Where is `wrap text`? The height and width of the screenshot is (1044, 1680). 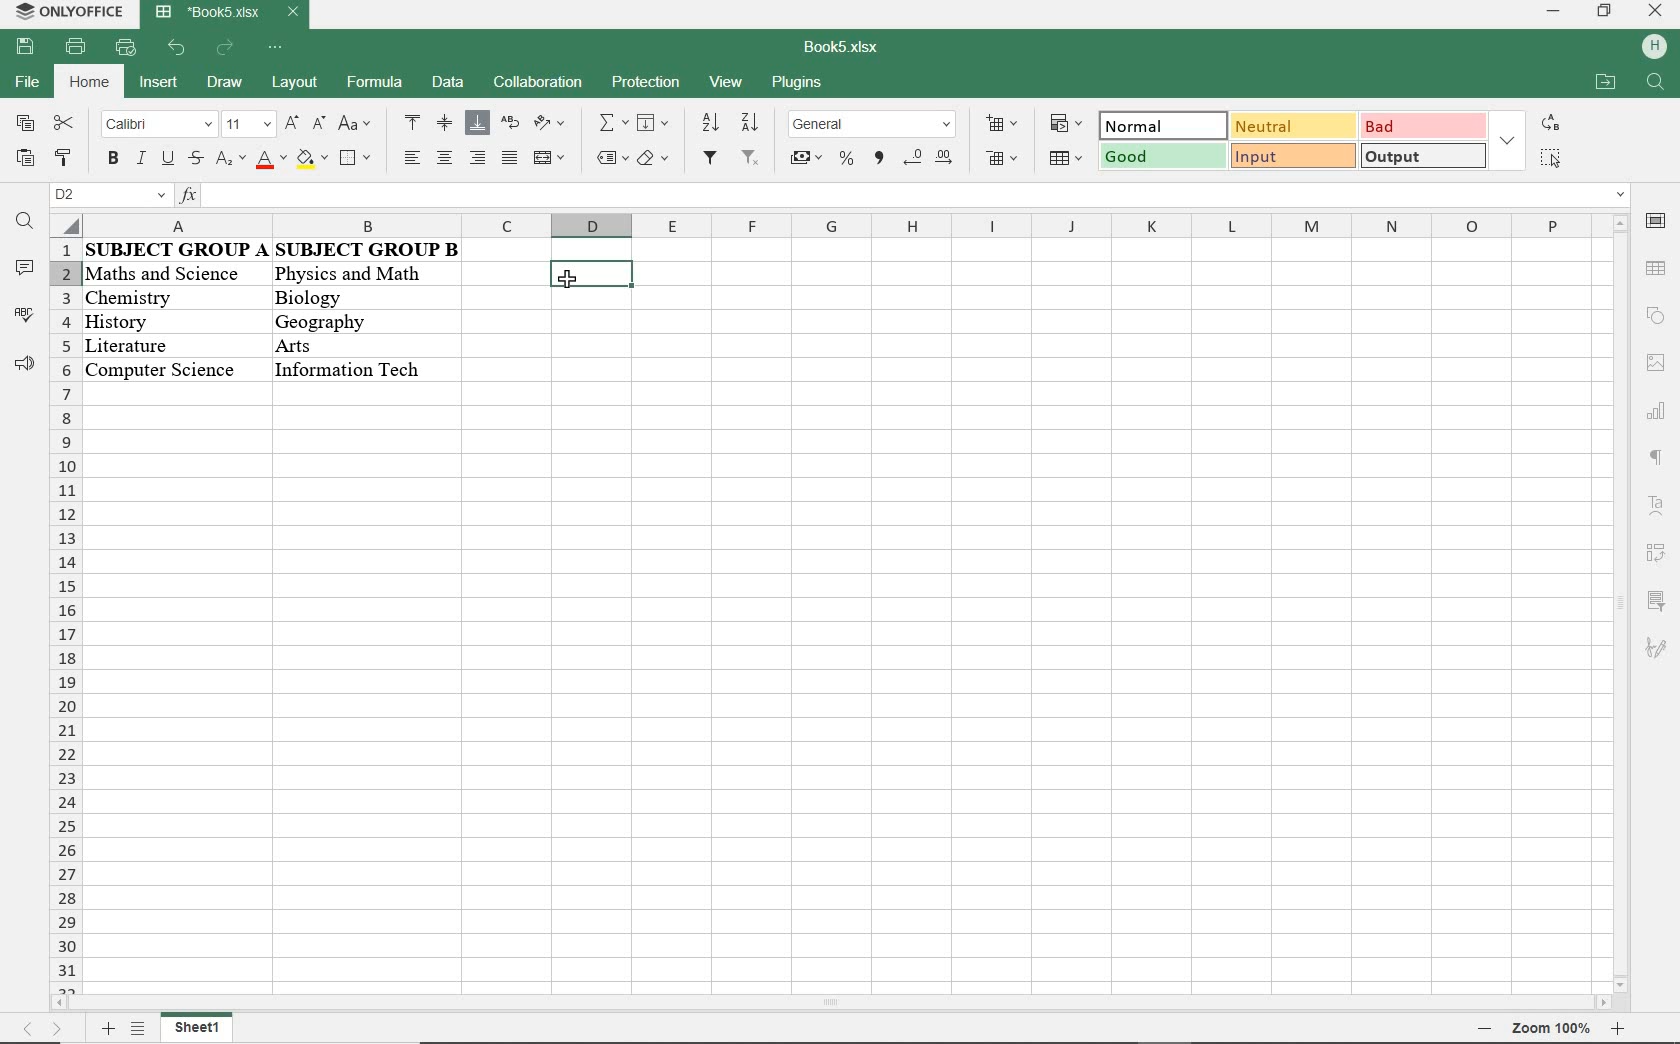
wrap text is located at coordinates (512, 125).